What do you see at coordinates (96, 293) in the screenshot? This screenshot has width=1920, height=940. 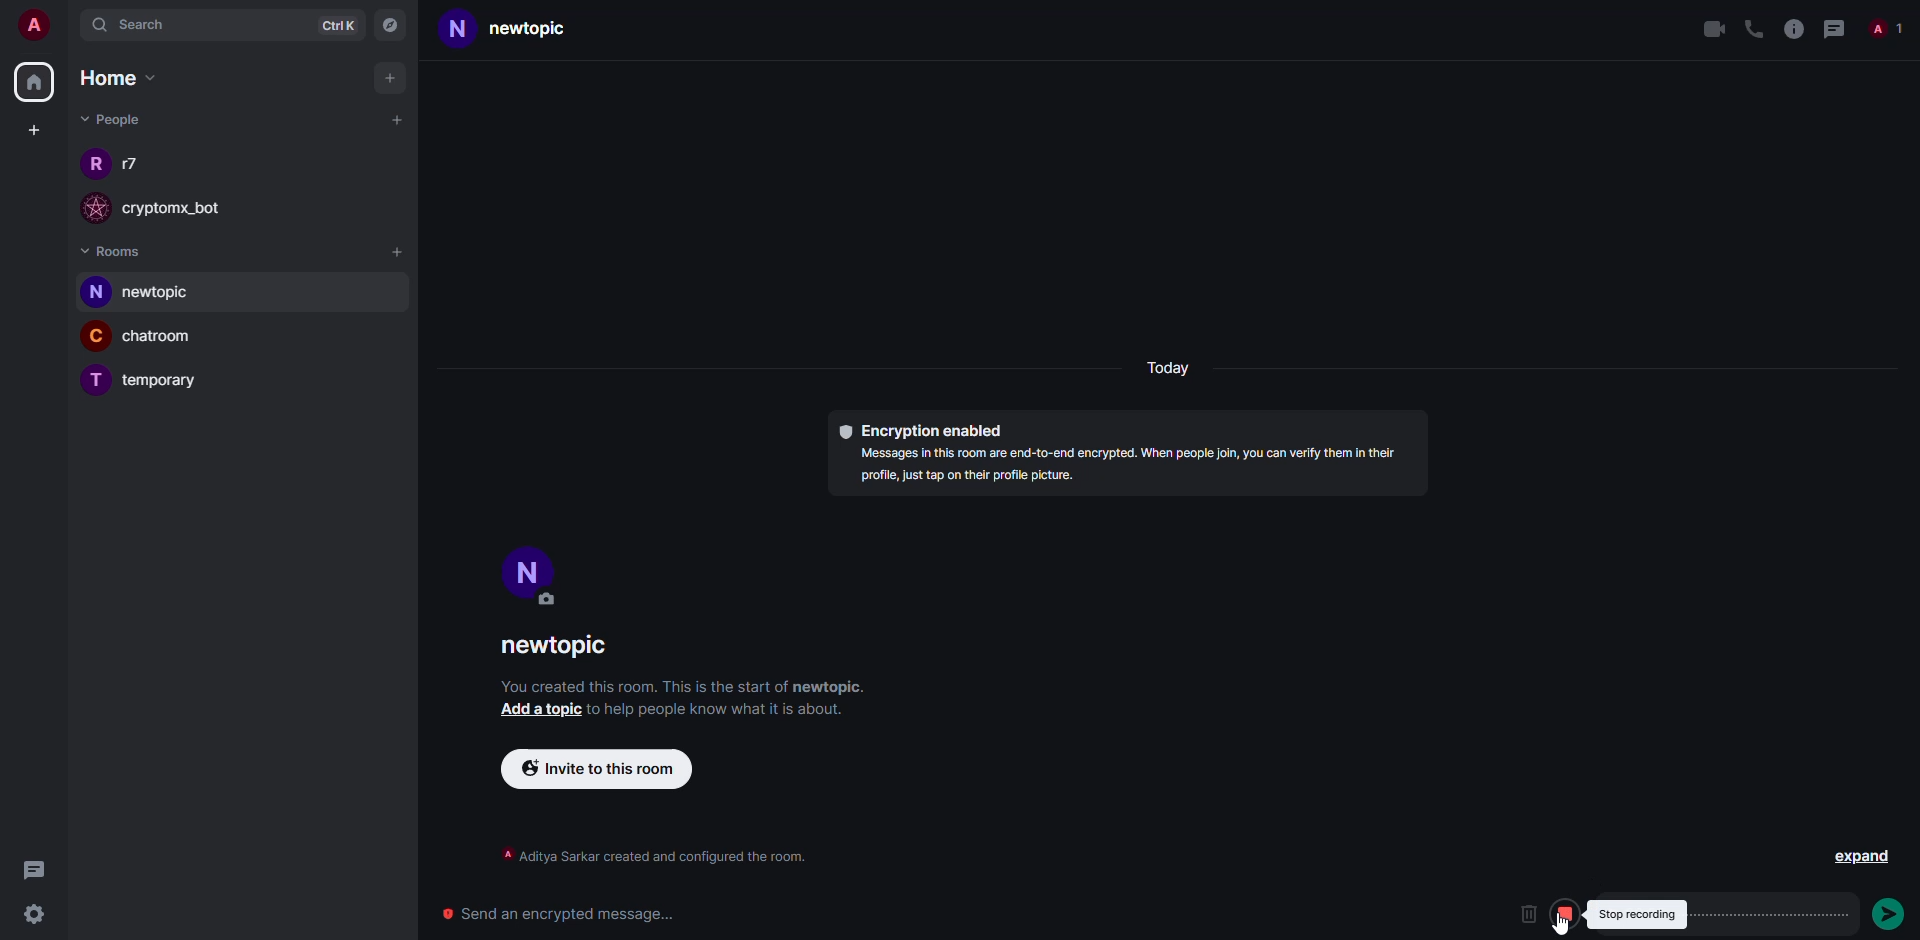 I see `N` at bounding box center [96, 293].